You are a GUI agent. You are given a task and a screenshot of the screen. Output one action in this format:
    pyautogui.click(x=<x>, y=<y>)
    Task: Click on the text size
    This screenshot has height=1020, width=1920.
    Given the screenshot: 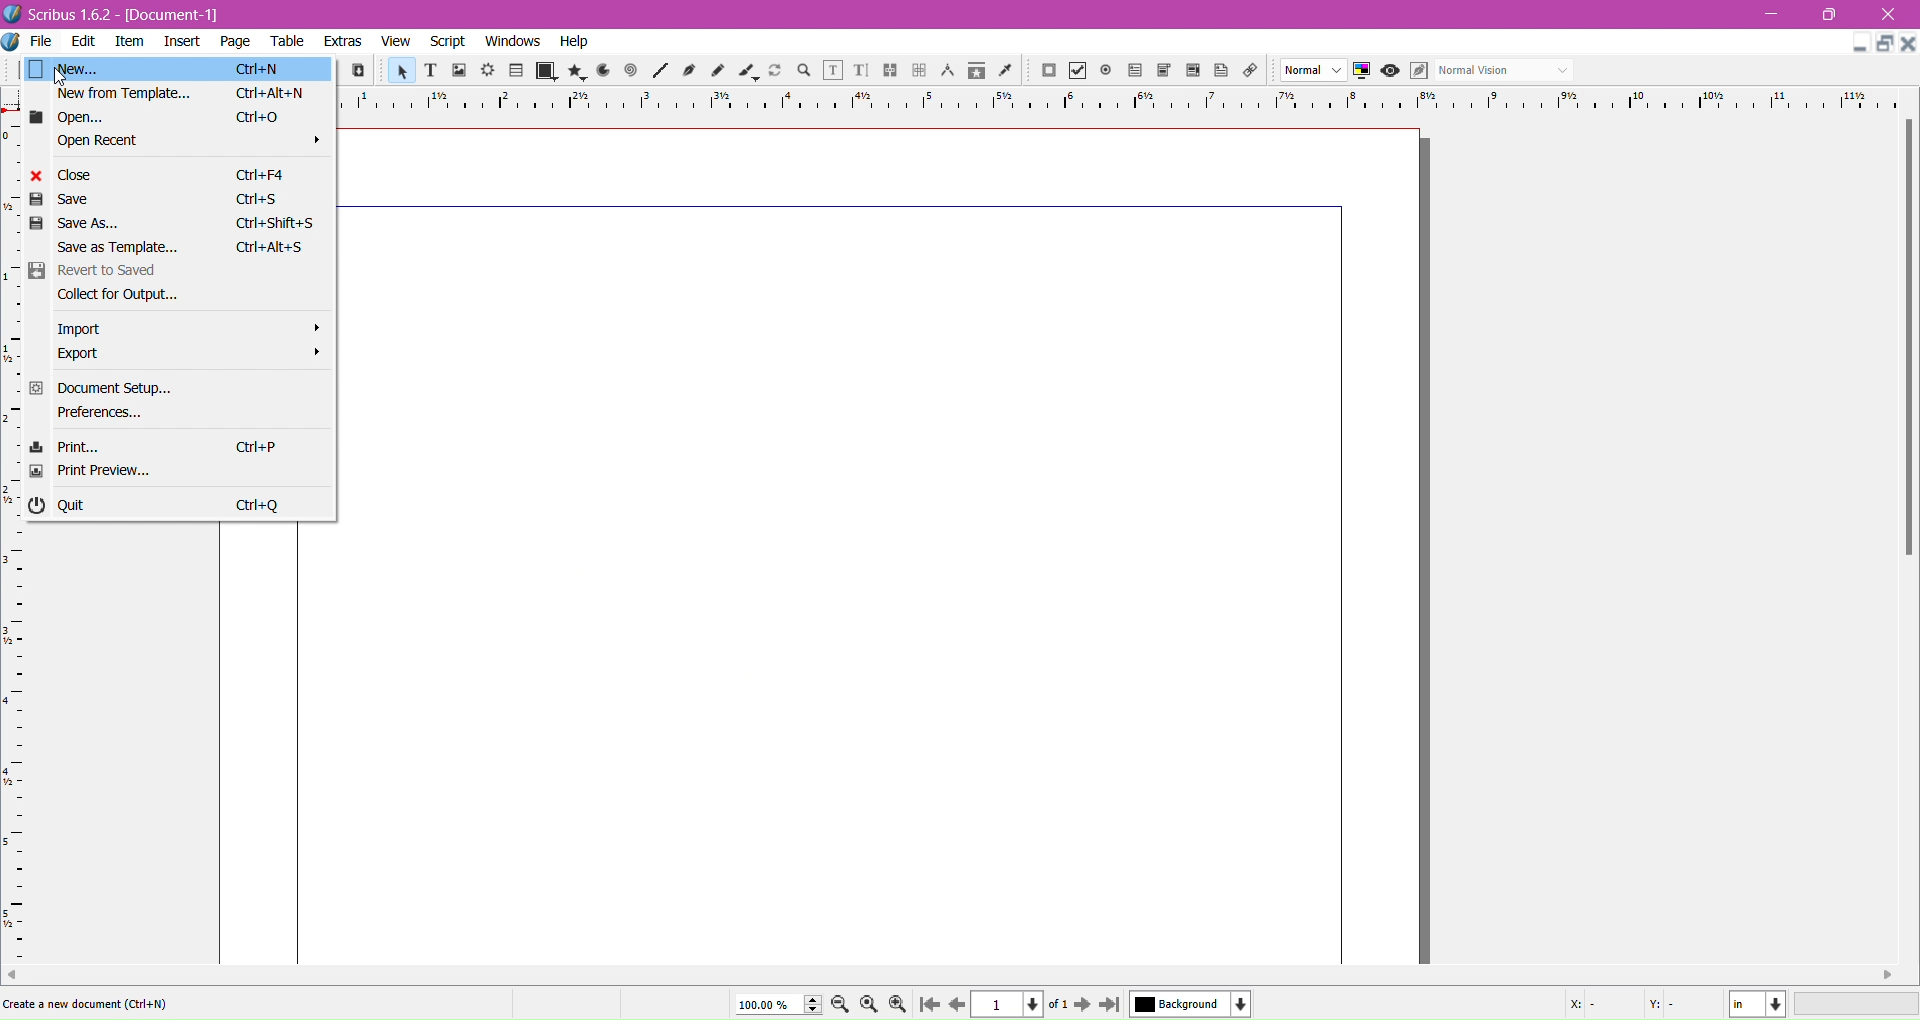 What is the action you would take?
    pyautogui.click(x=432, y=71)
    